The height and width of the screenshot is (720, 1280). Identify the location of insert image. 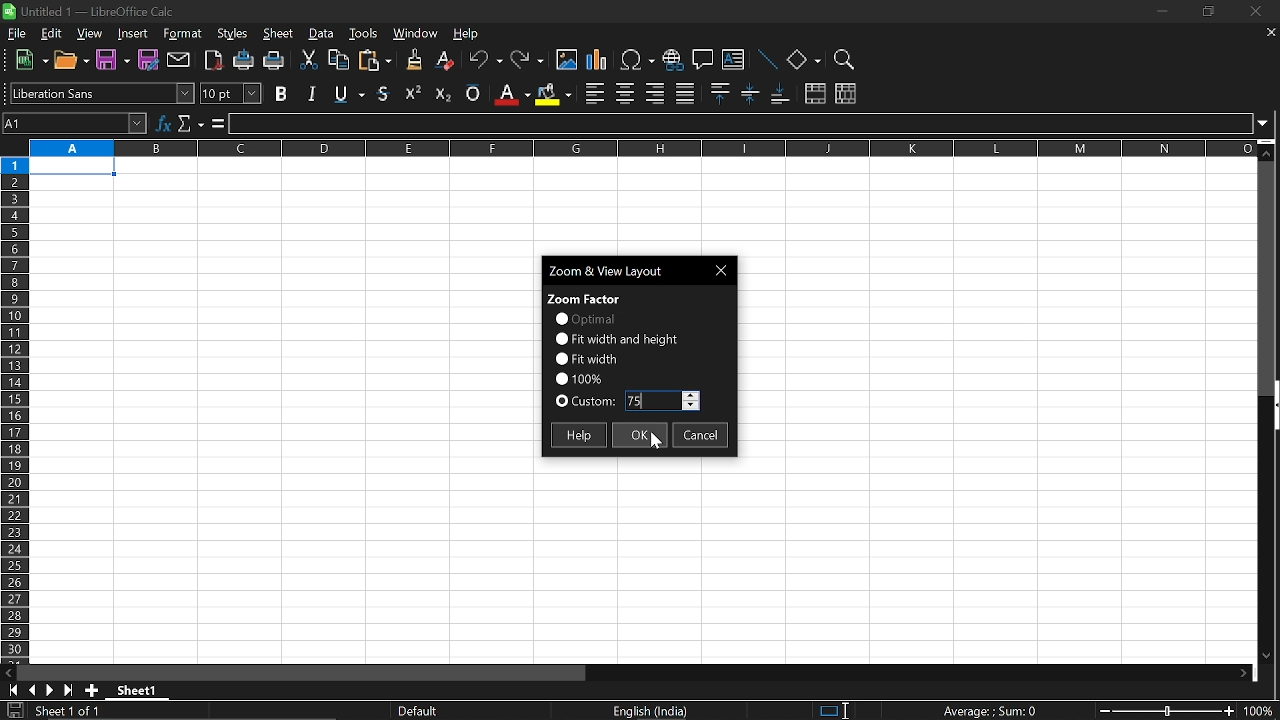
(567, 60).